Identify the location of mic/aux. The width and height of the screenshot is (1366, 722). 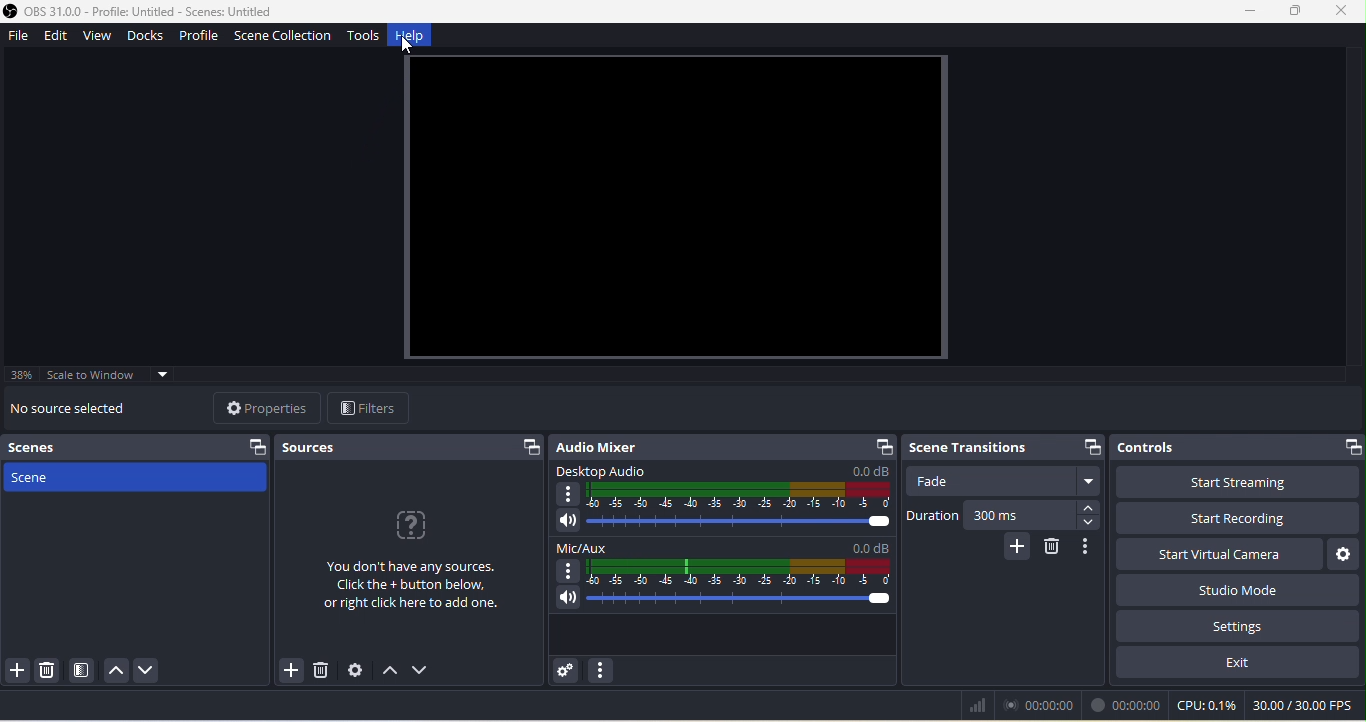
(725, 563).